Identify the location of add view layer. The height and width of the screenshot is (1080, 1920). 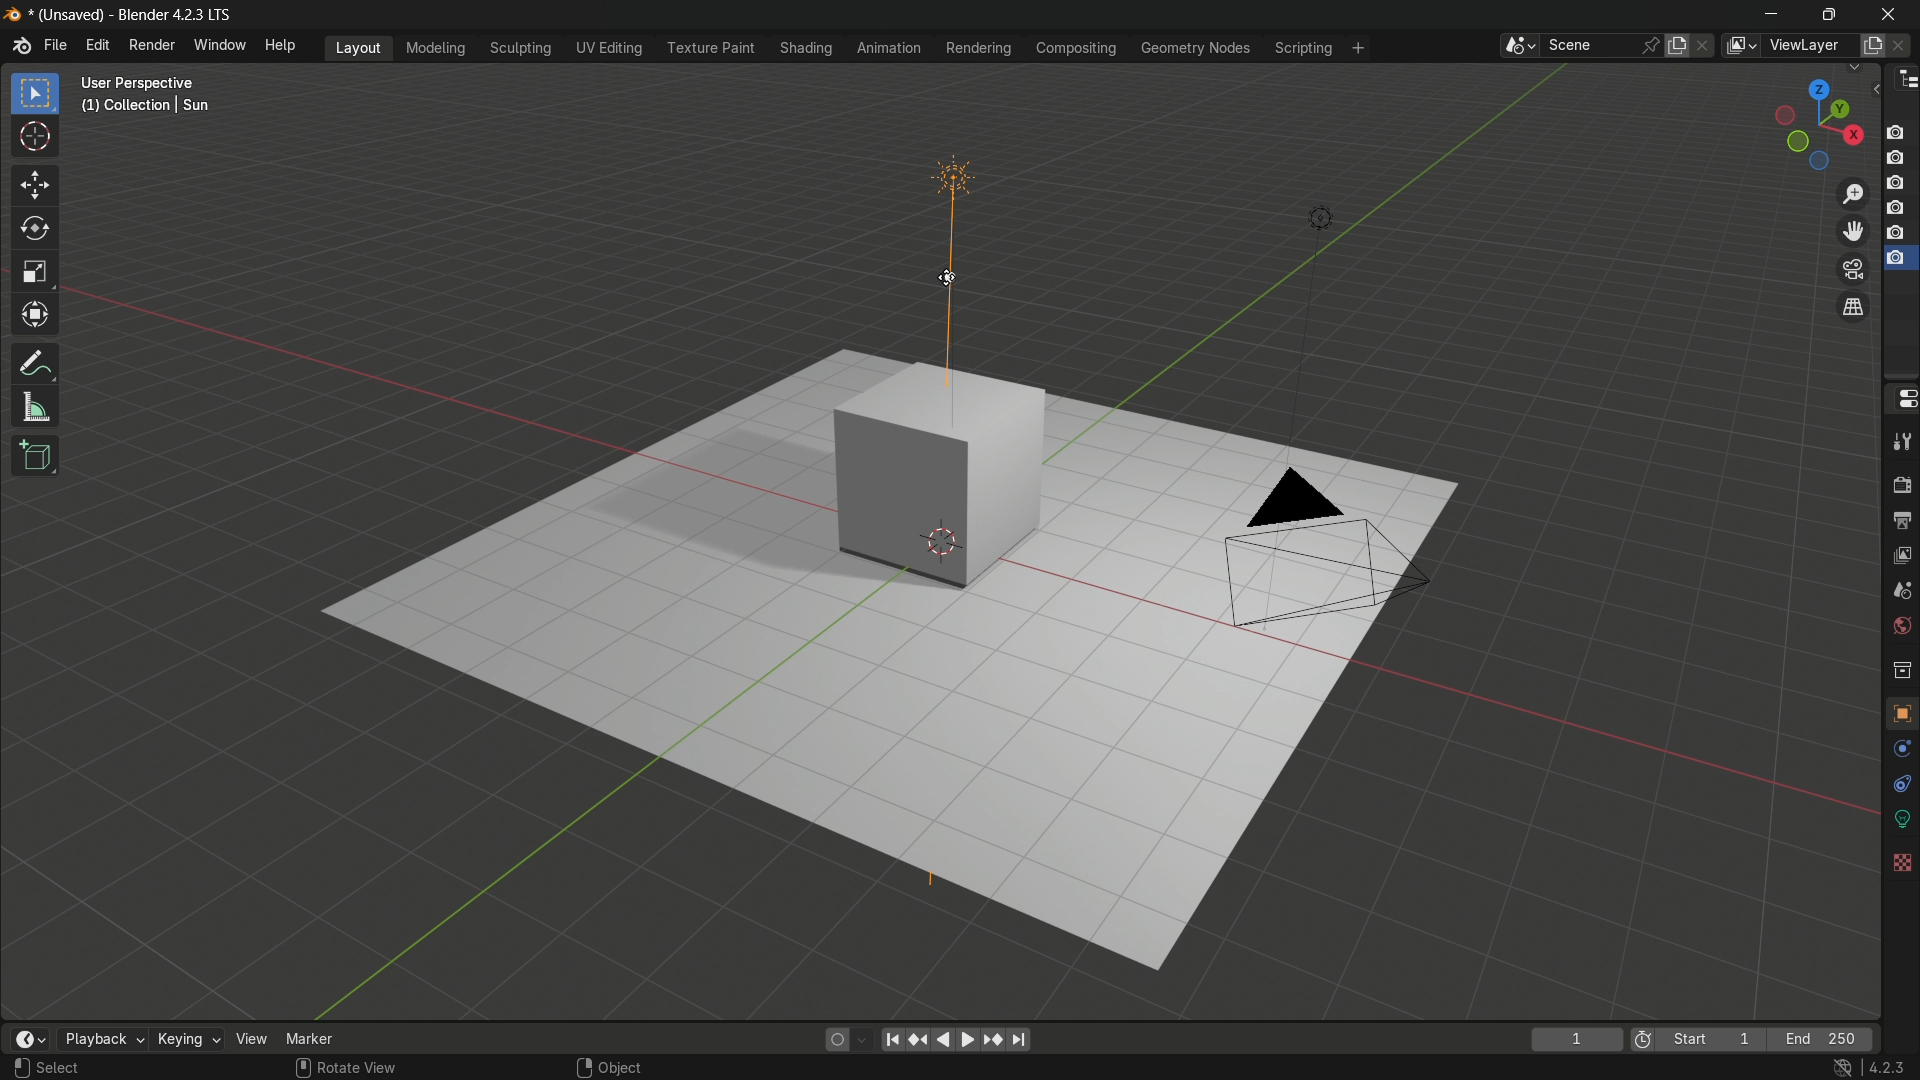
(1872, 44).